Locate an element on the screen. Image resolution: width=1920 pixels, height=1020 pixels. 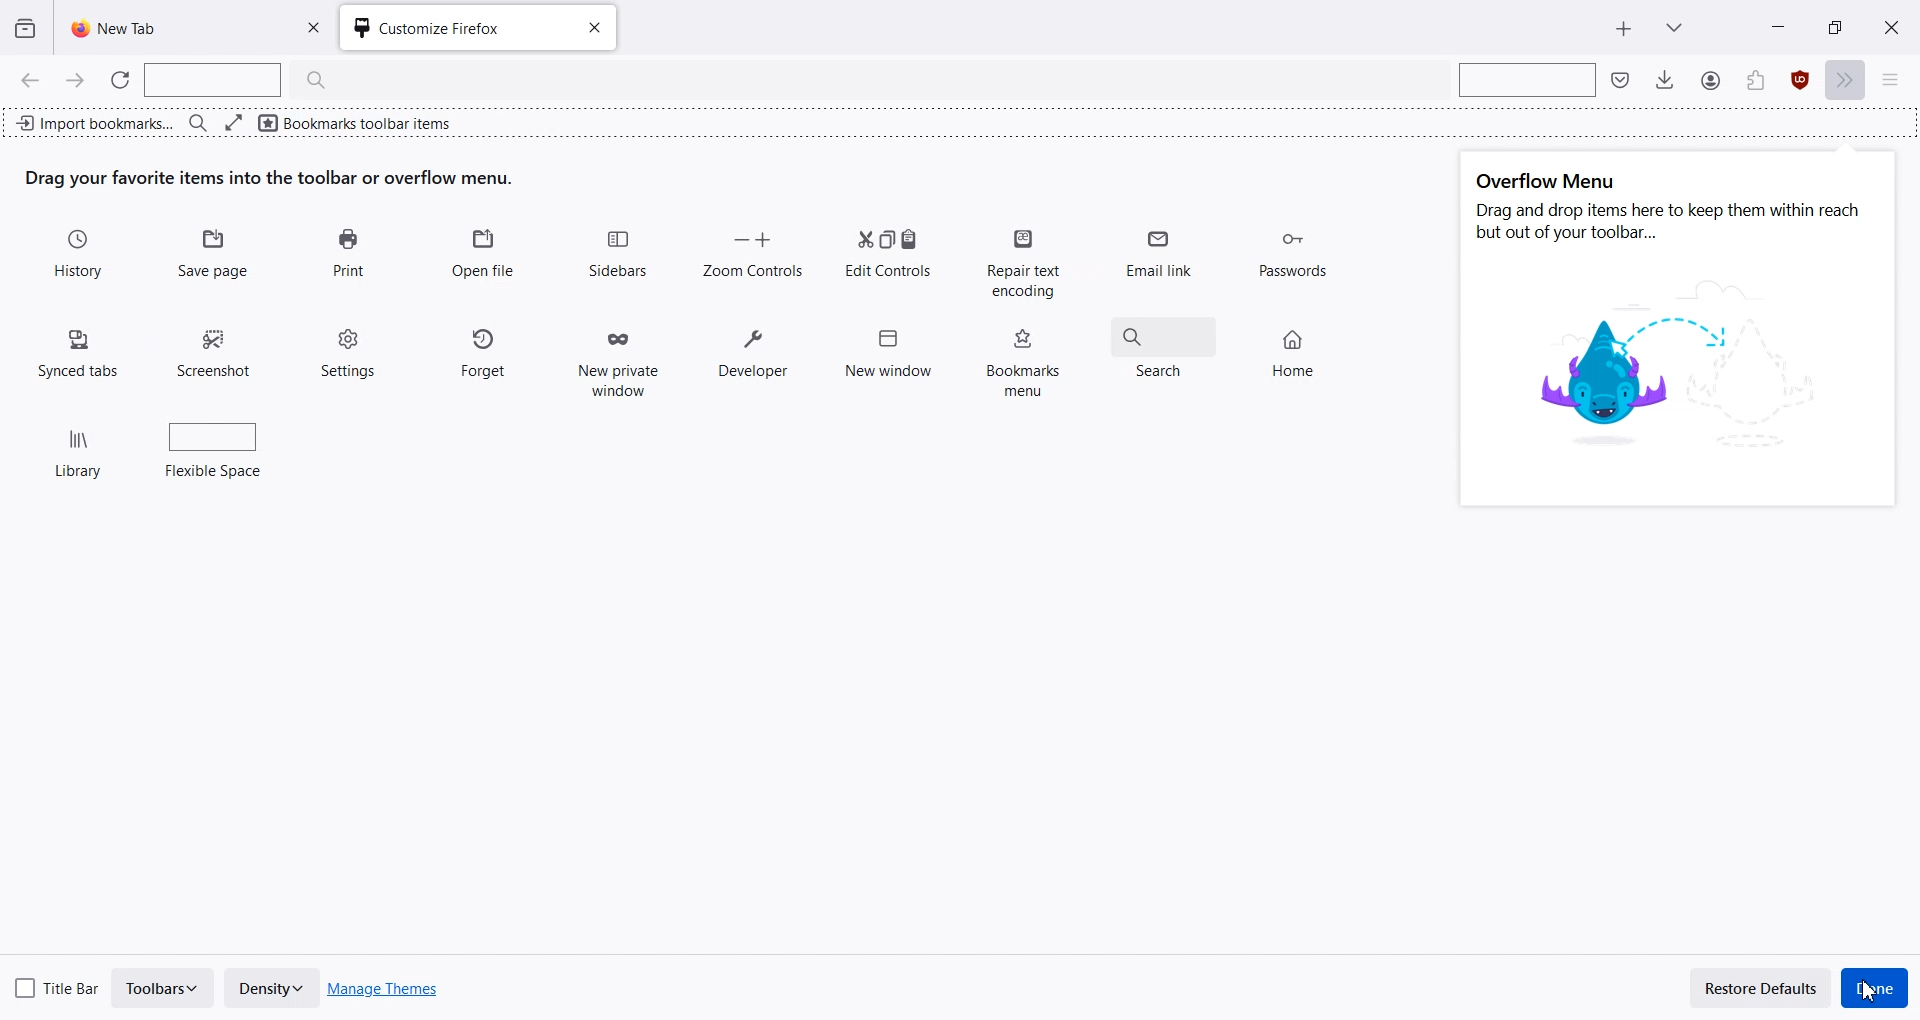
Search bar is located at coordinates (1524, 79).